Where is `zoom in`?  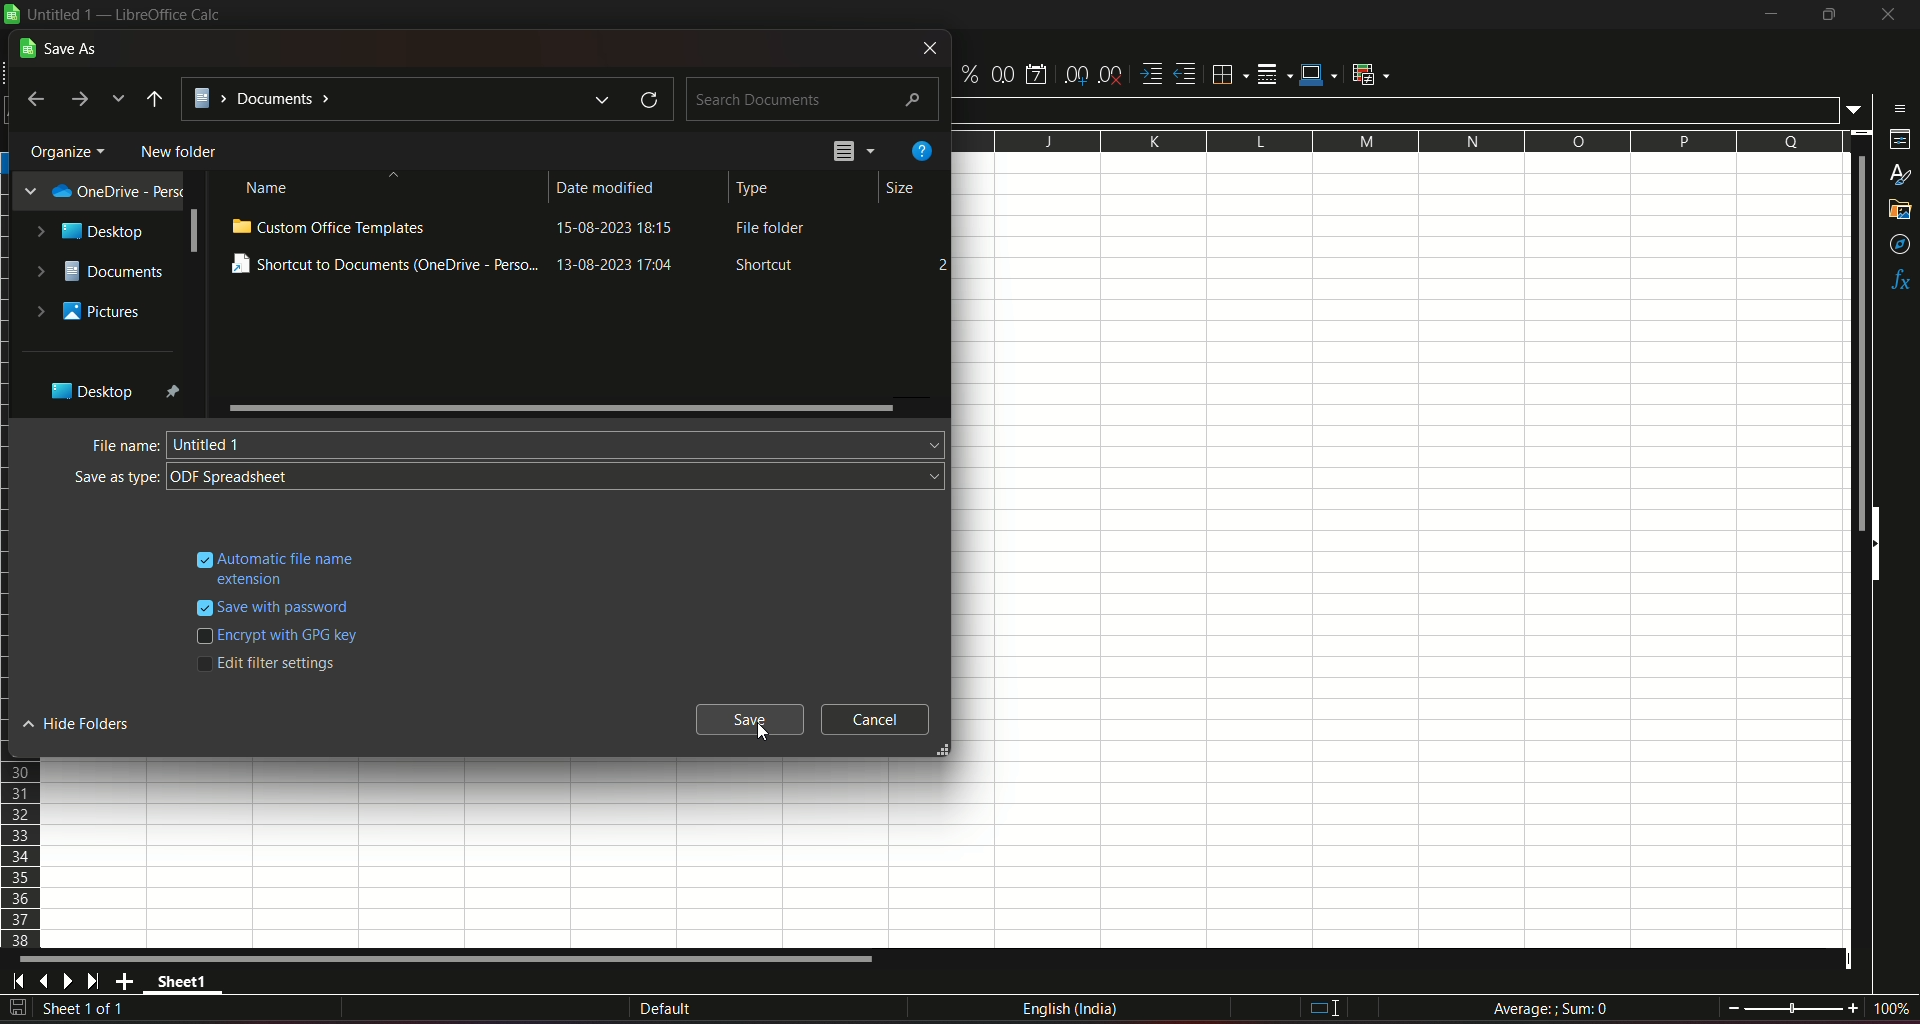 zoom in is located at coordinates (1852, 1007).